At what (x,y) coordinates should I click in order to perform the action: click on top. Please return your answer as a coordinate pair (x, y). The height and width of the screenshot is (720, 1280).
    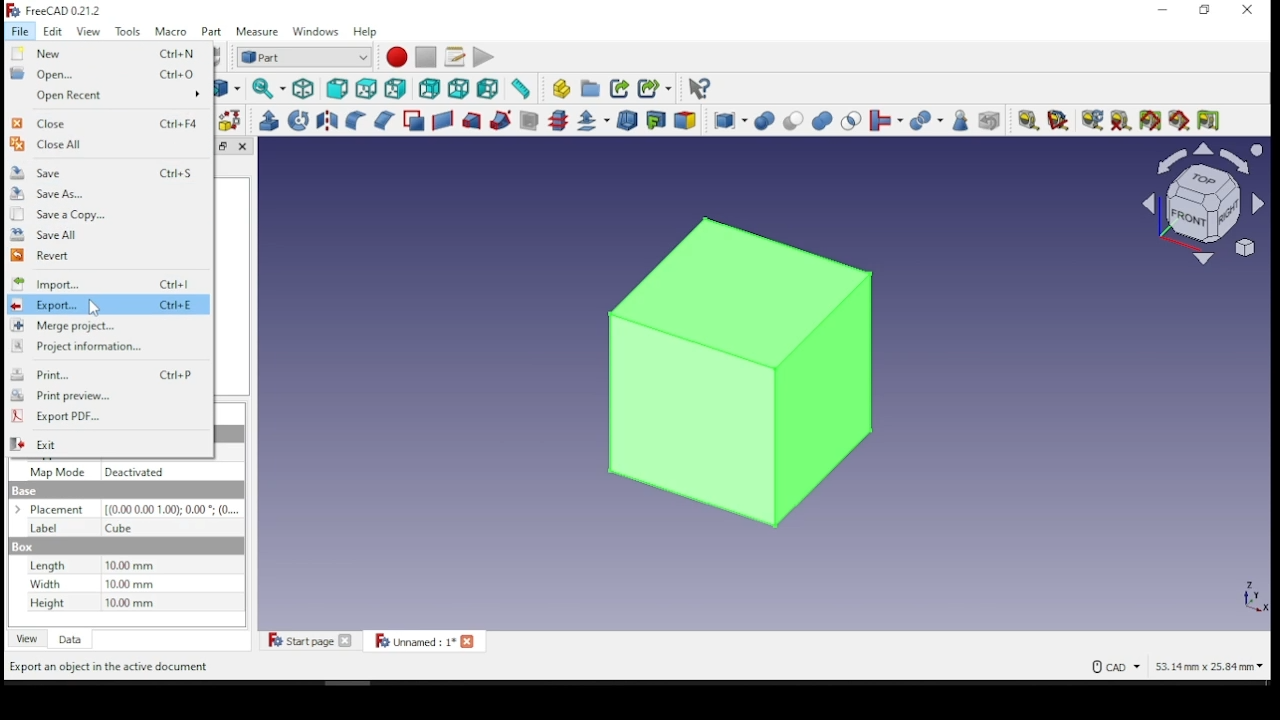
    Looking at the image, I should click on (369, 89).